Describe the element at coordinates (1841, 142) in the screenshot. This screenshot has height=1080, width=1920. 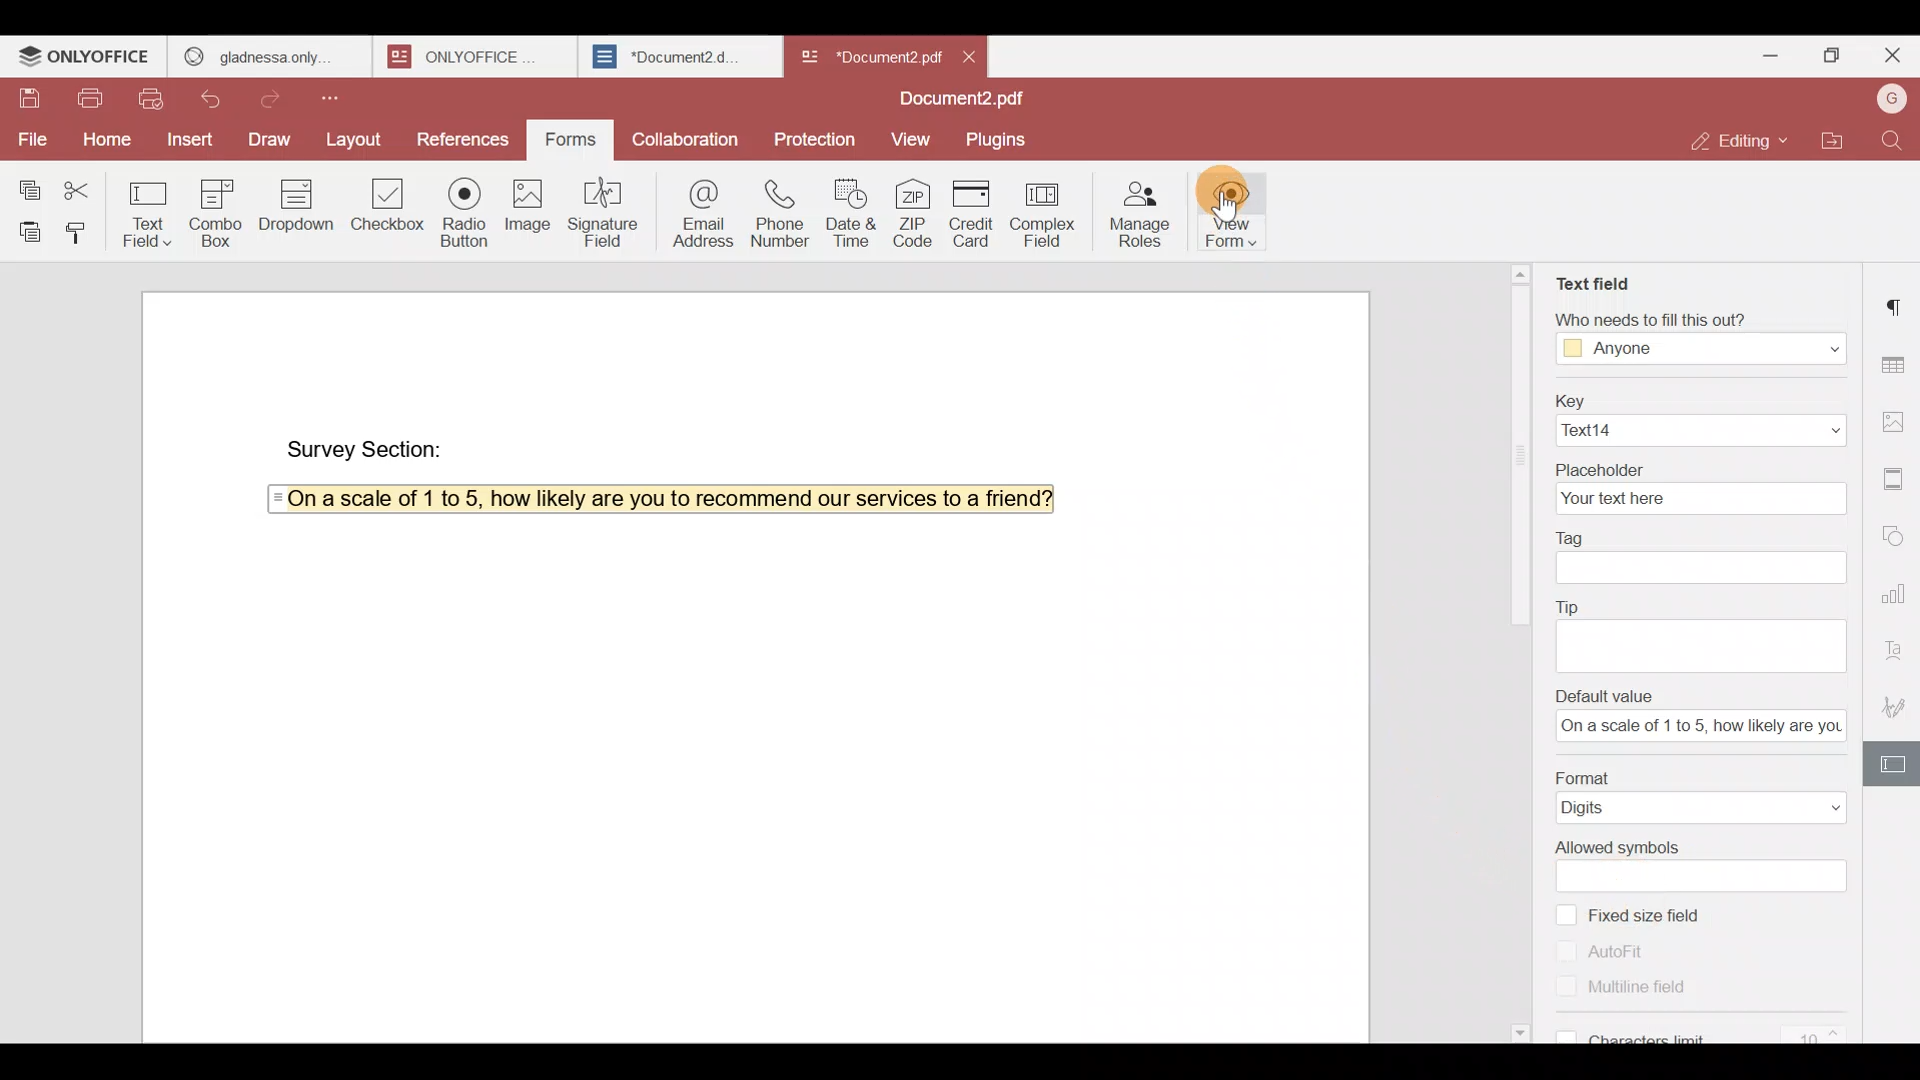
I see `Open file location` at that location.